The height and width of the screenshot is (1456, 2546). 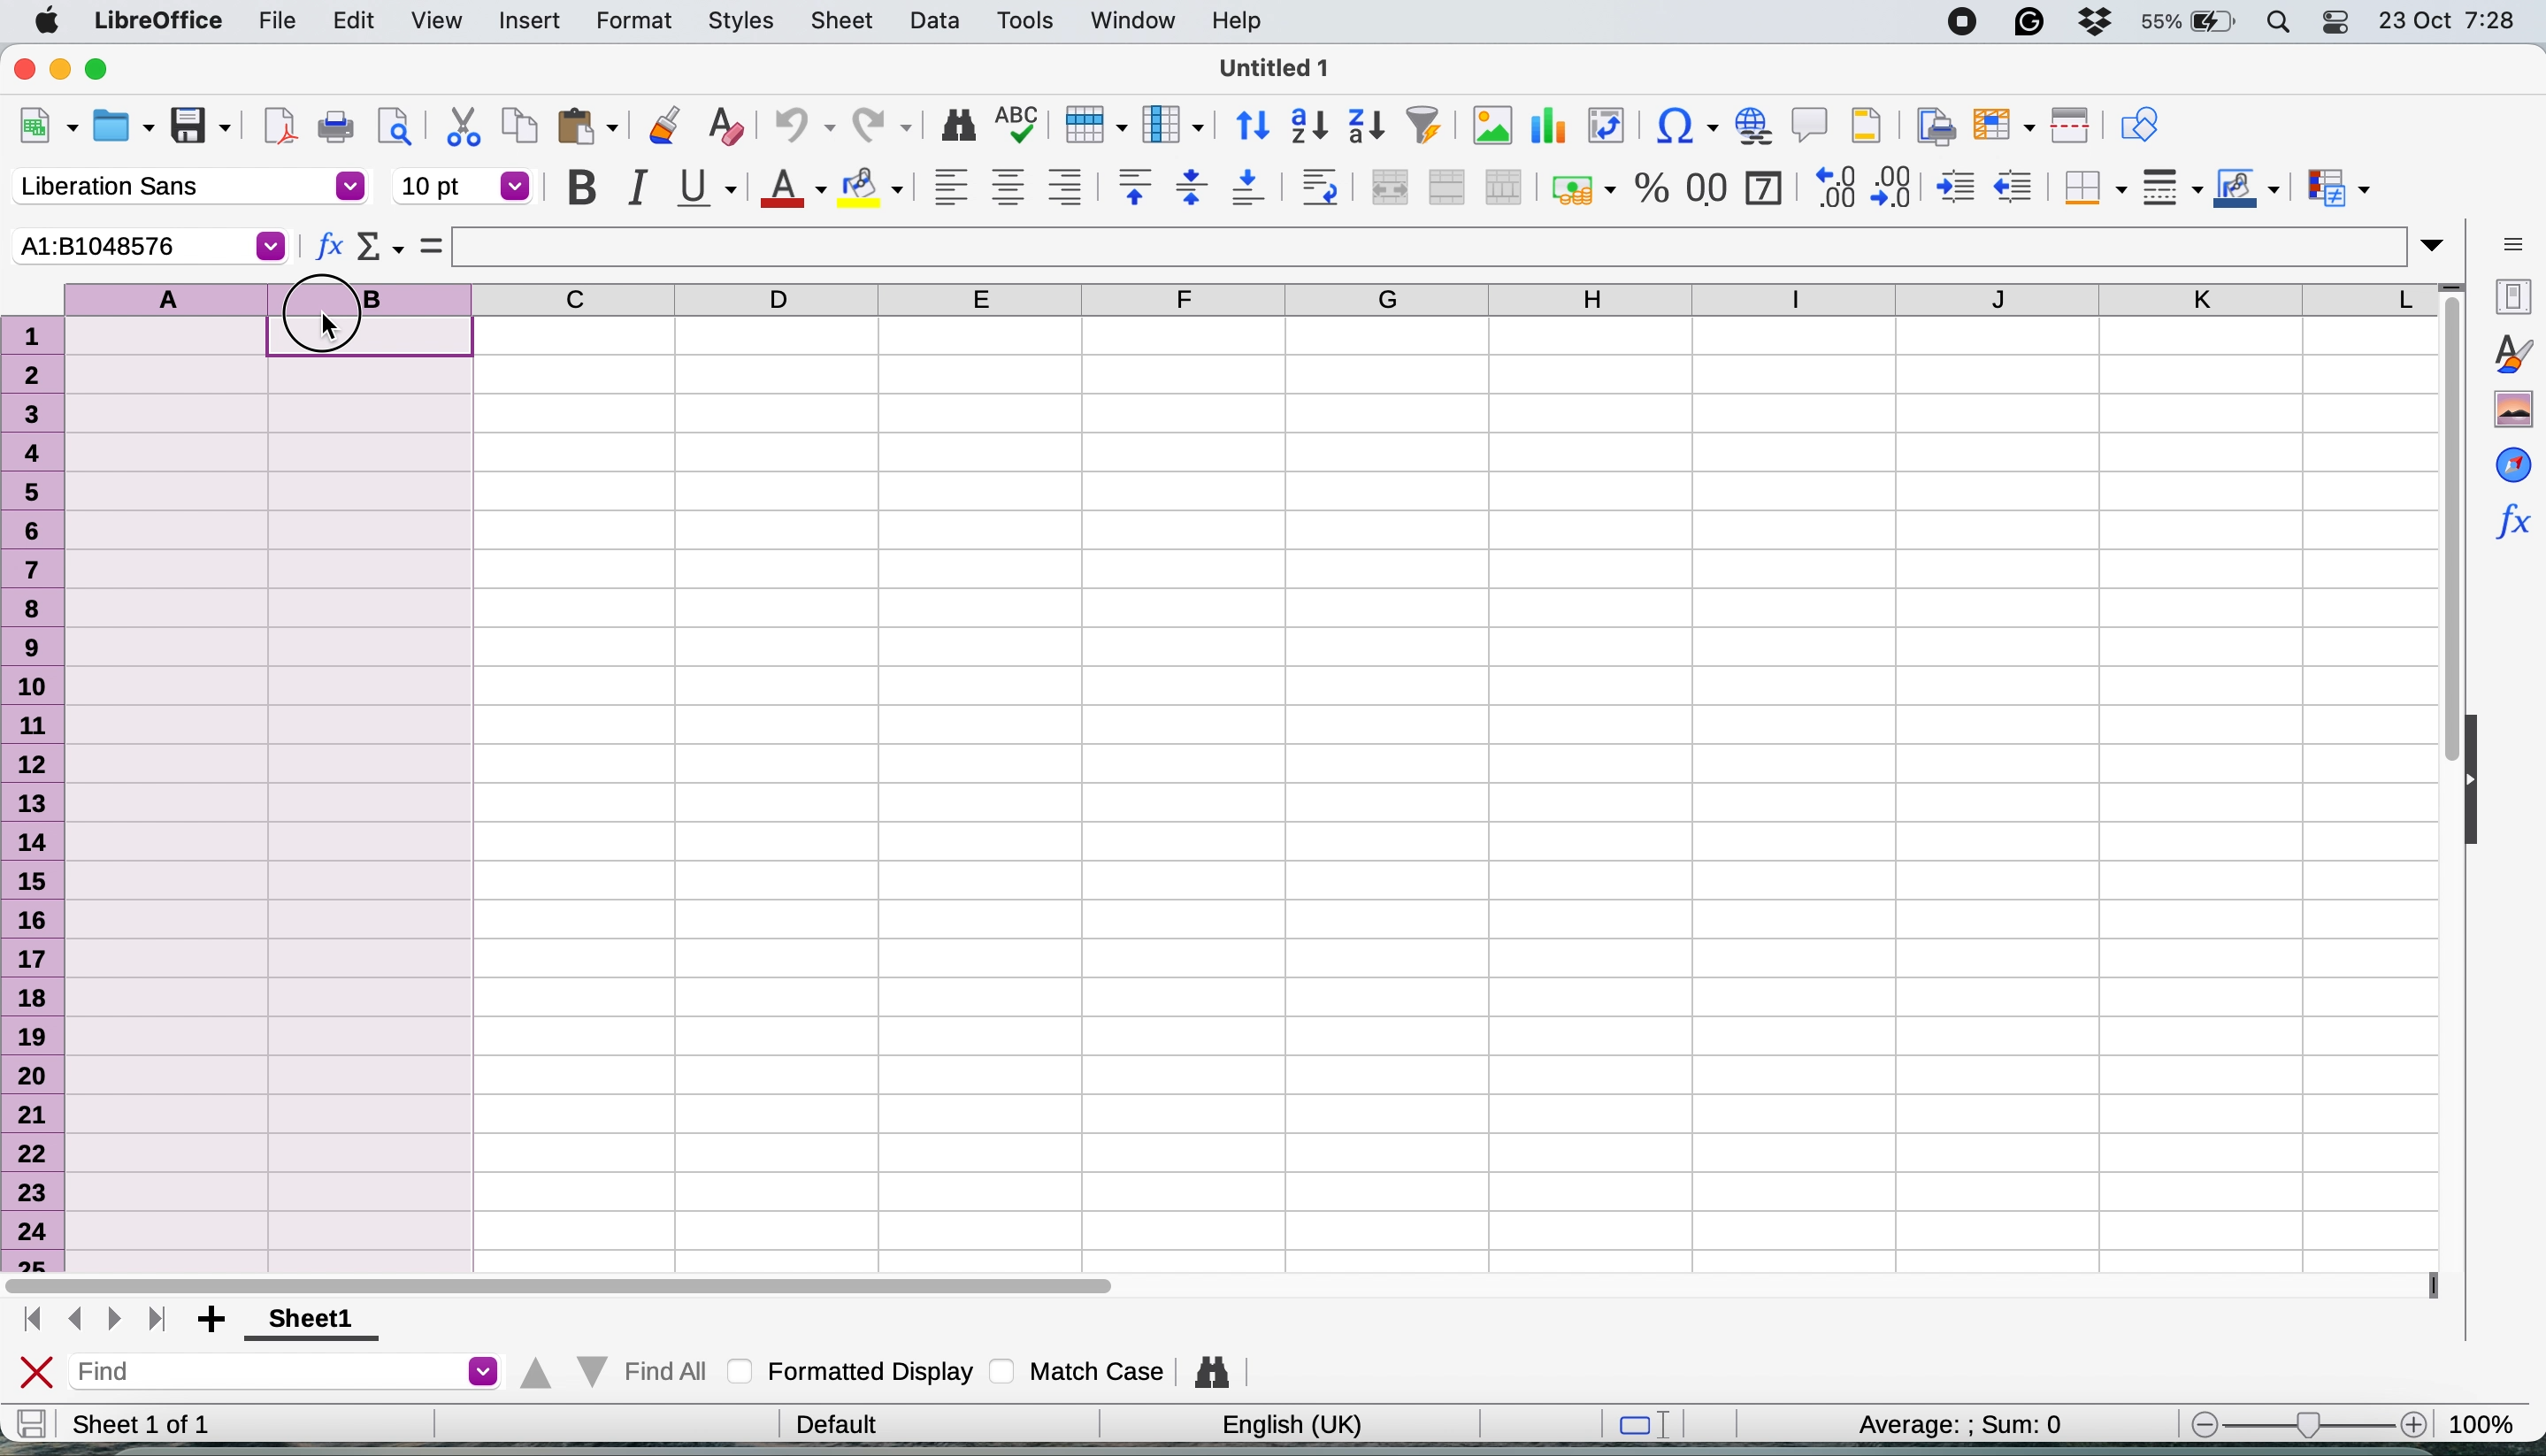 I want to click on border colour, so click(x=2245, y=187).